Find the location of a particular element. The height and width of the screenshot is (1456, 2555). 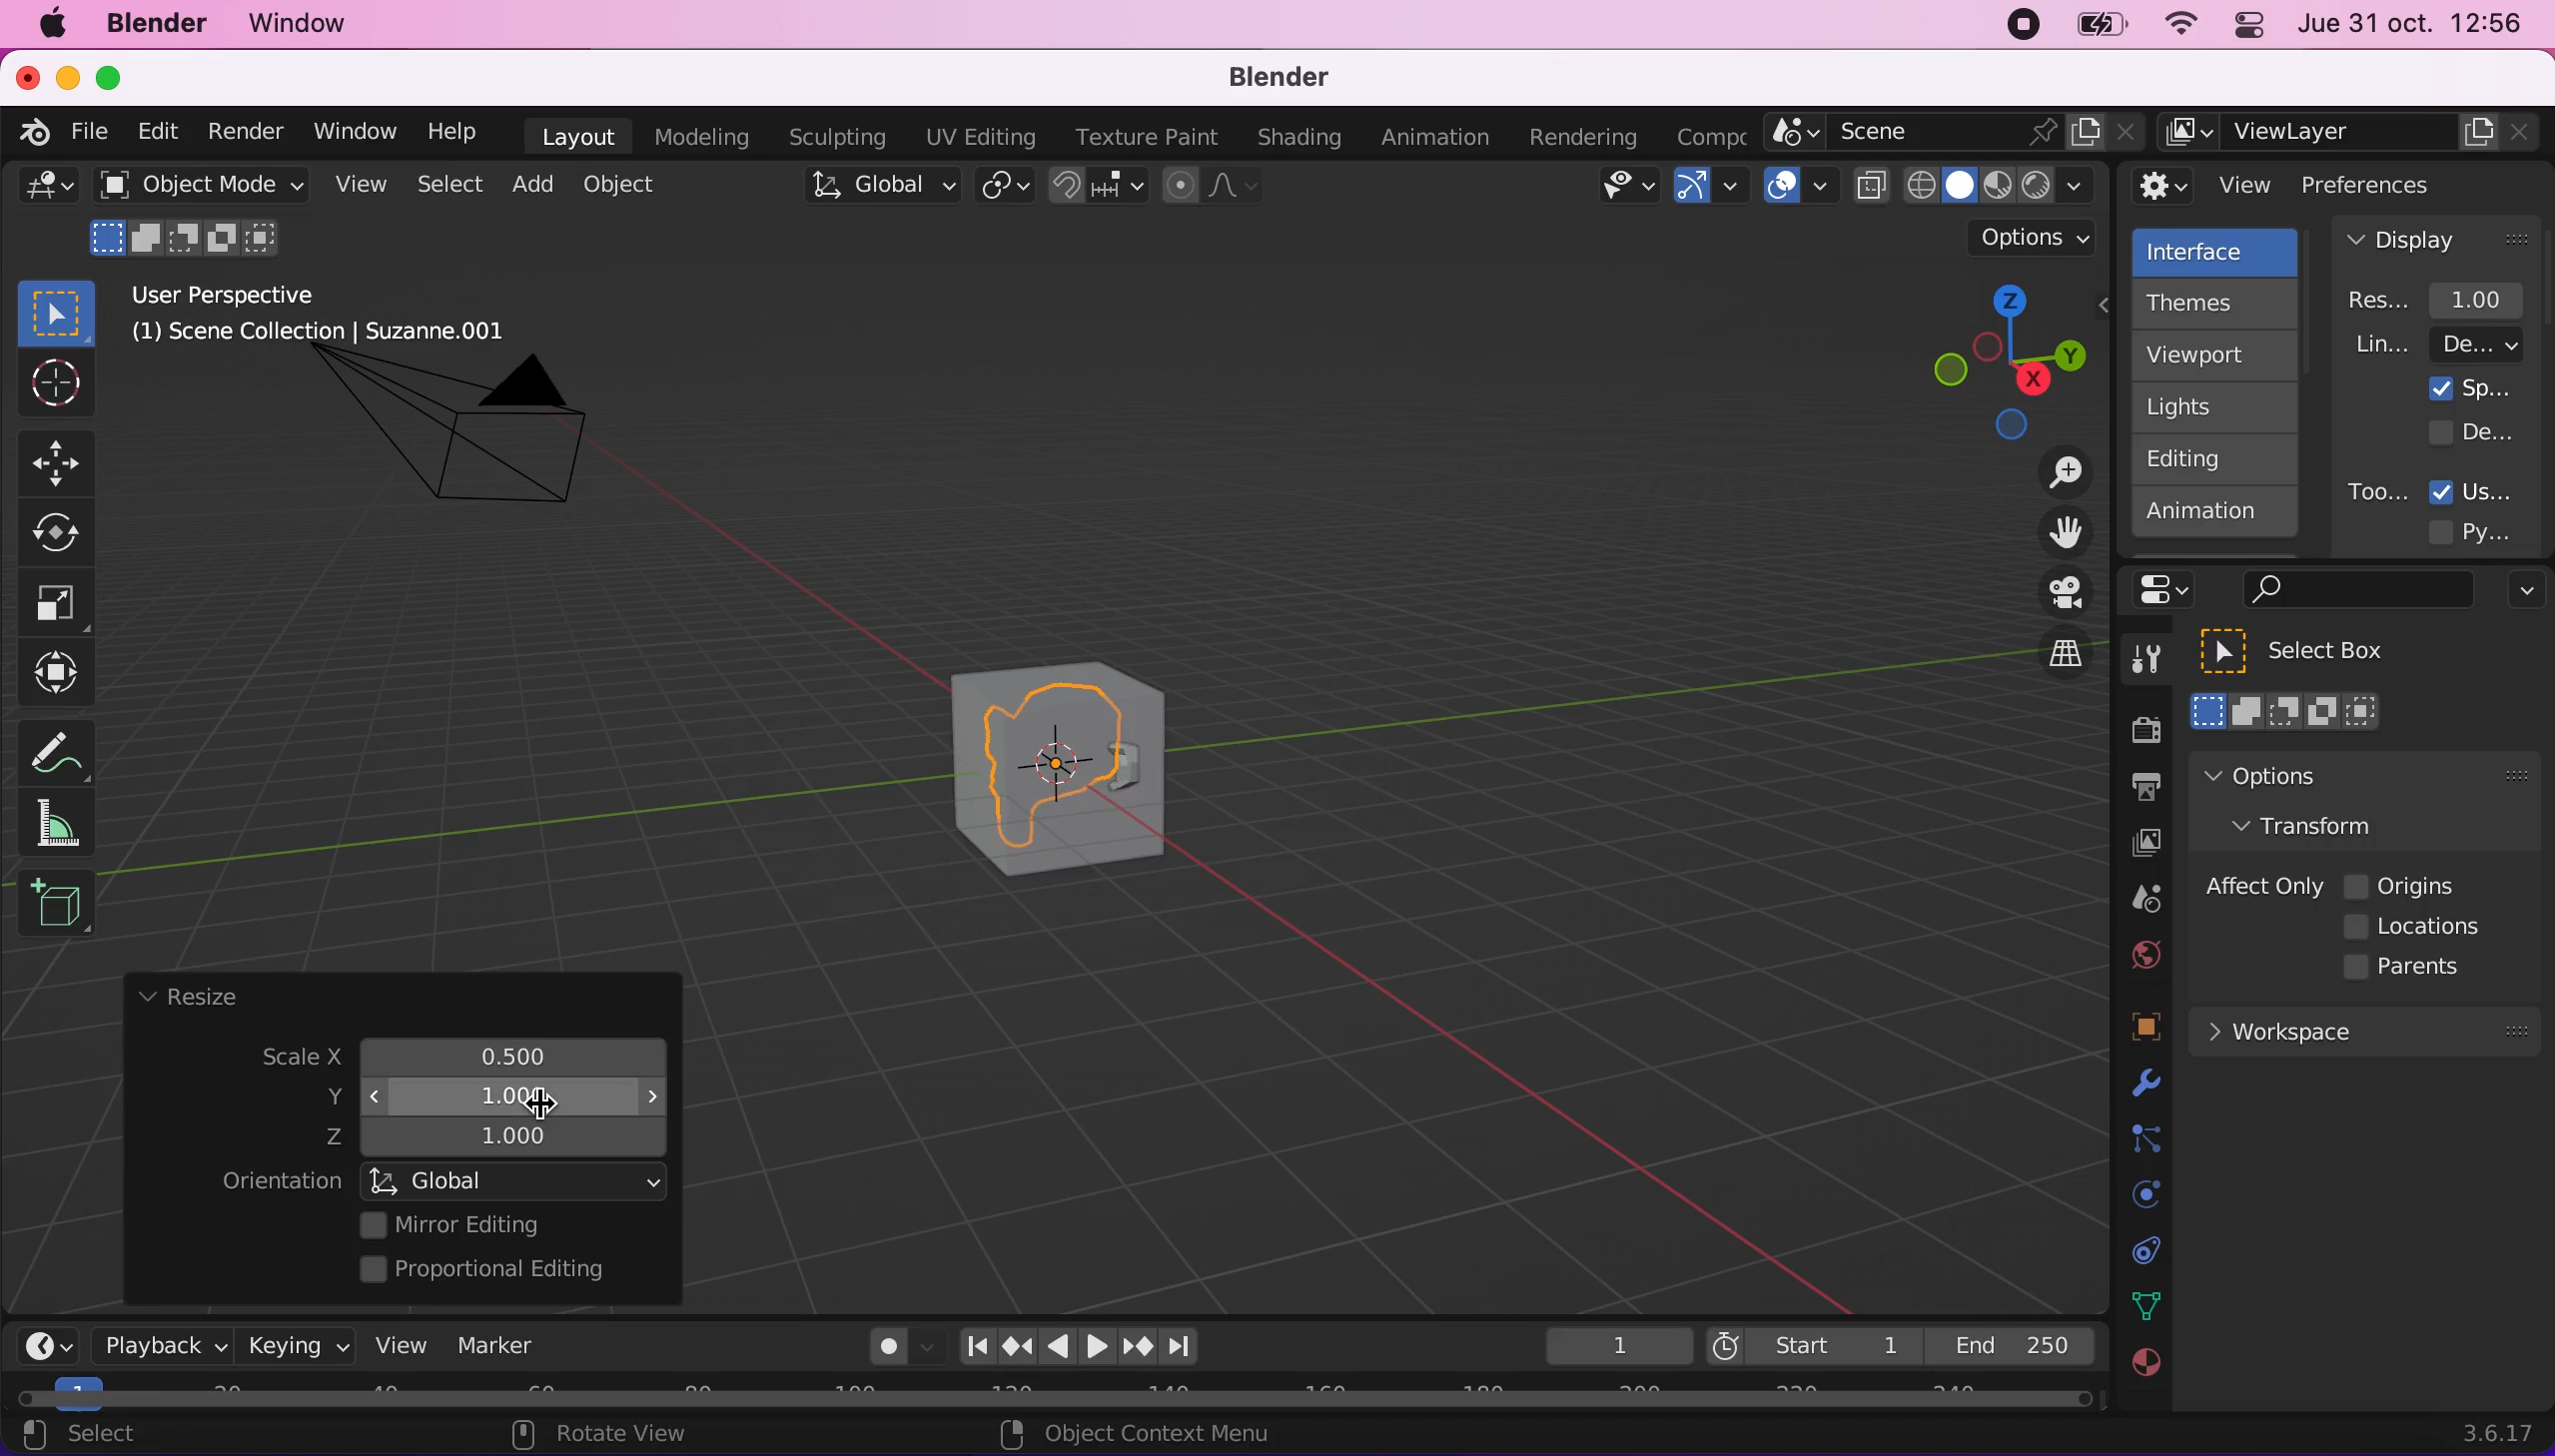

world is located at coordinates (2140, 952).